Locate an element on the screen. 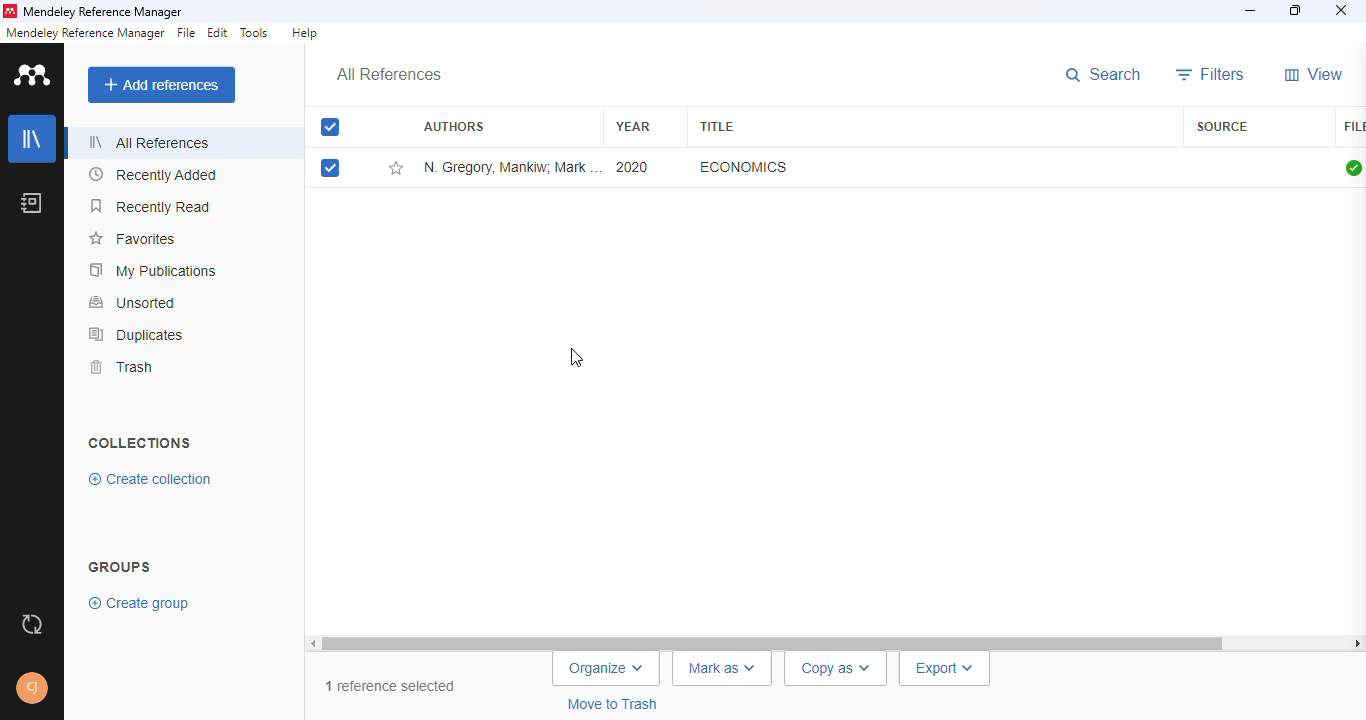 The image size is (1366, 720). library is located at coordinates (32, 137).